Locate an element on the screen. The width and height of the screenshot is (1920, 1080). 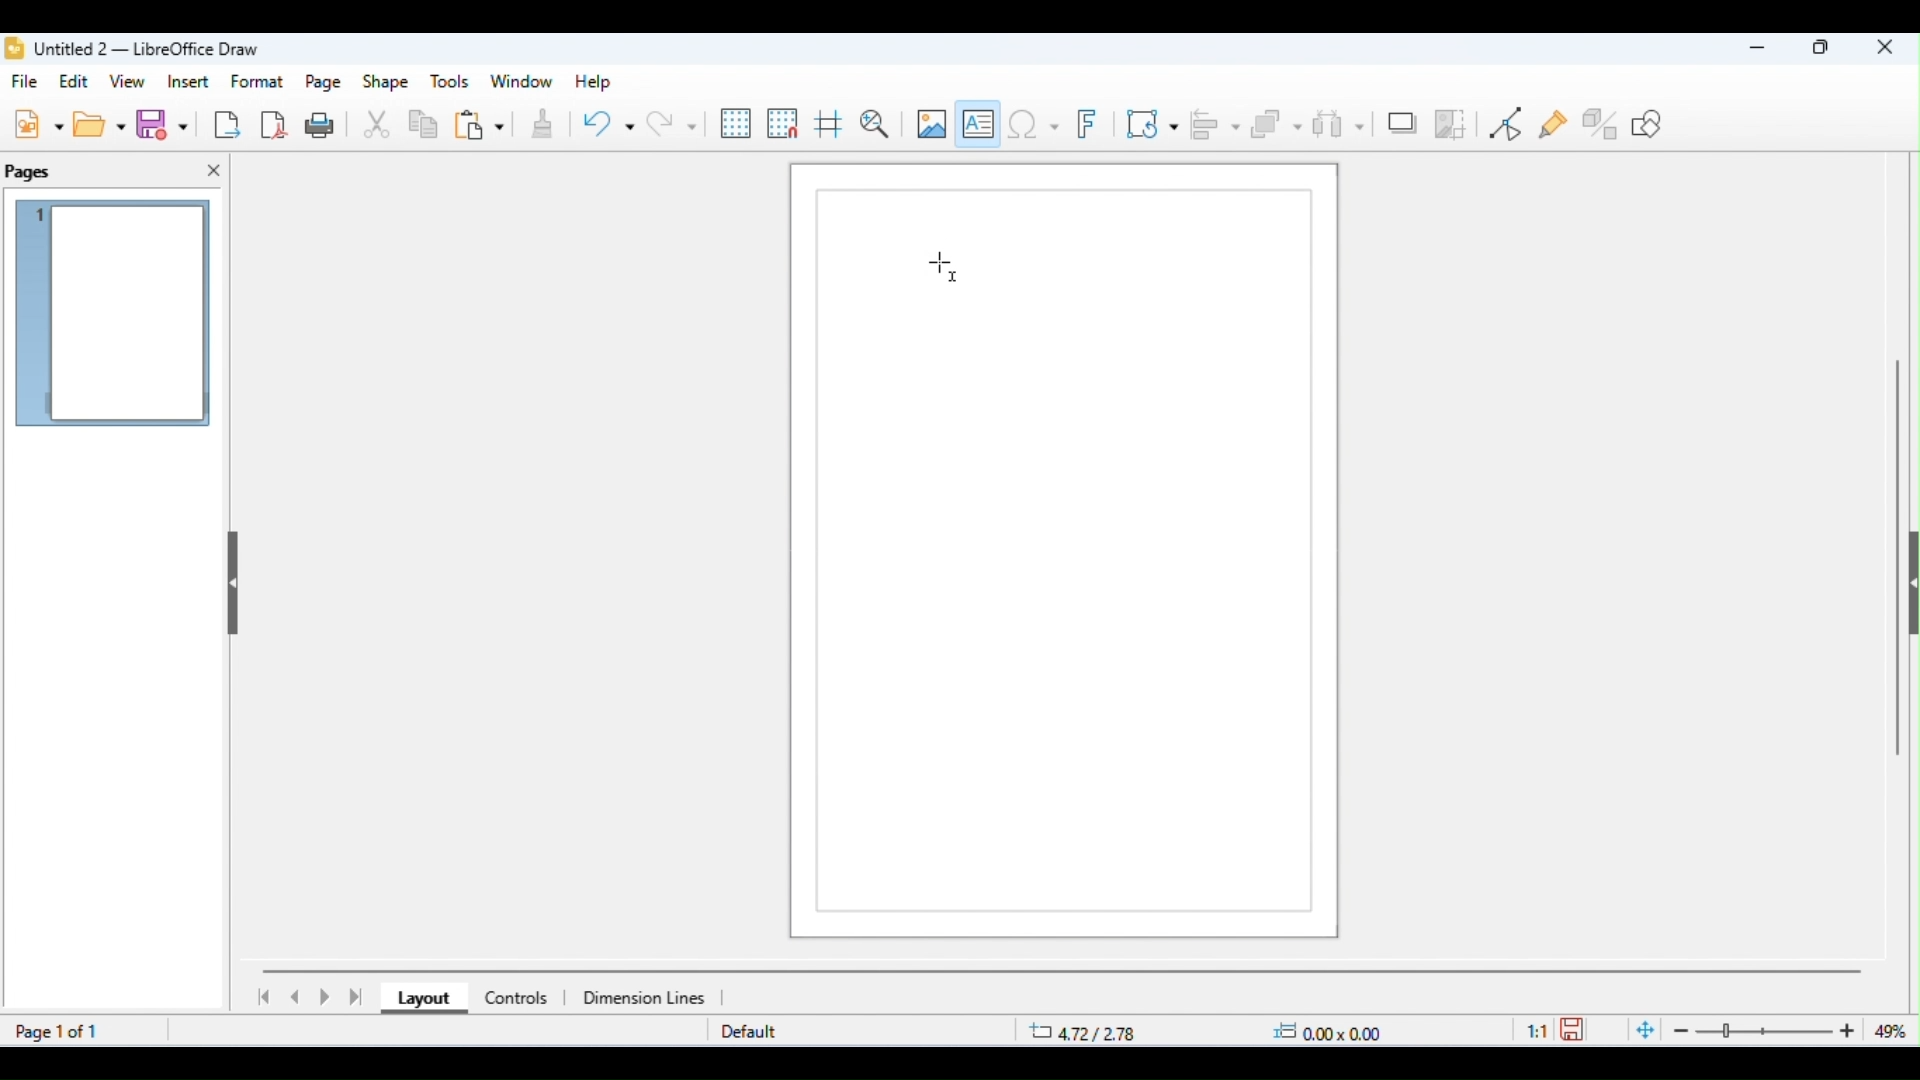
insert text box is located at coordinates (979, 120).